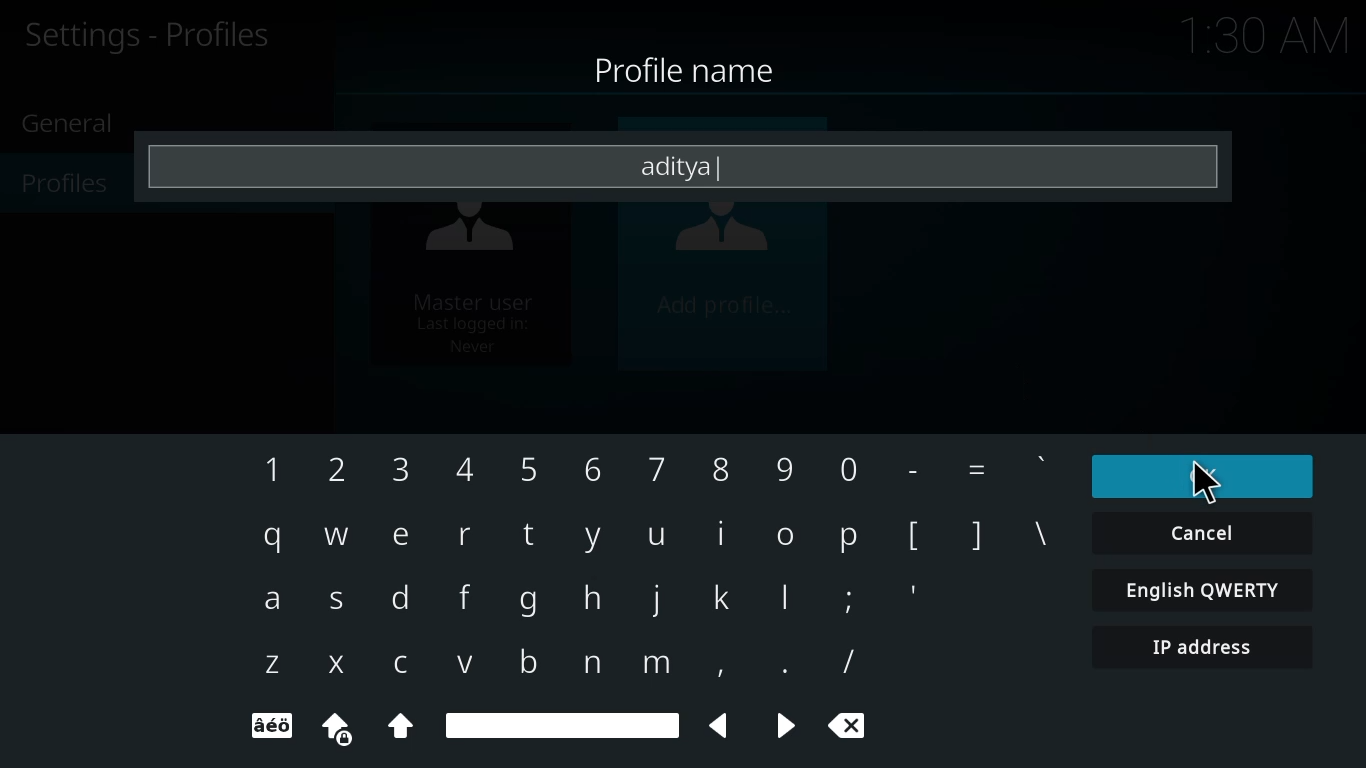  Describe the element at coordinates (1199, 483) in the screenshot. I see `cursor` at that location.